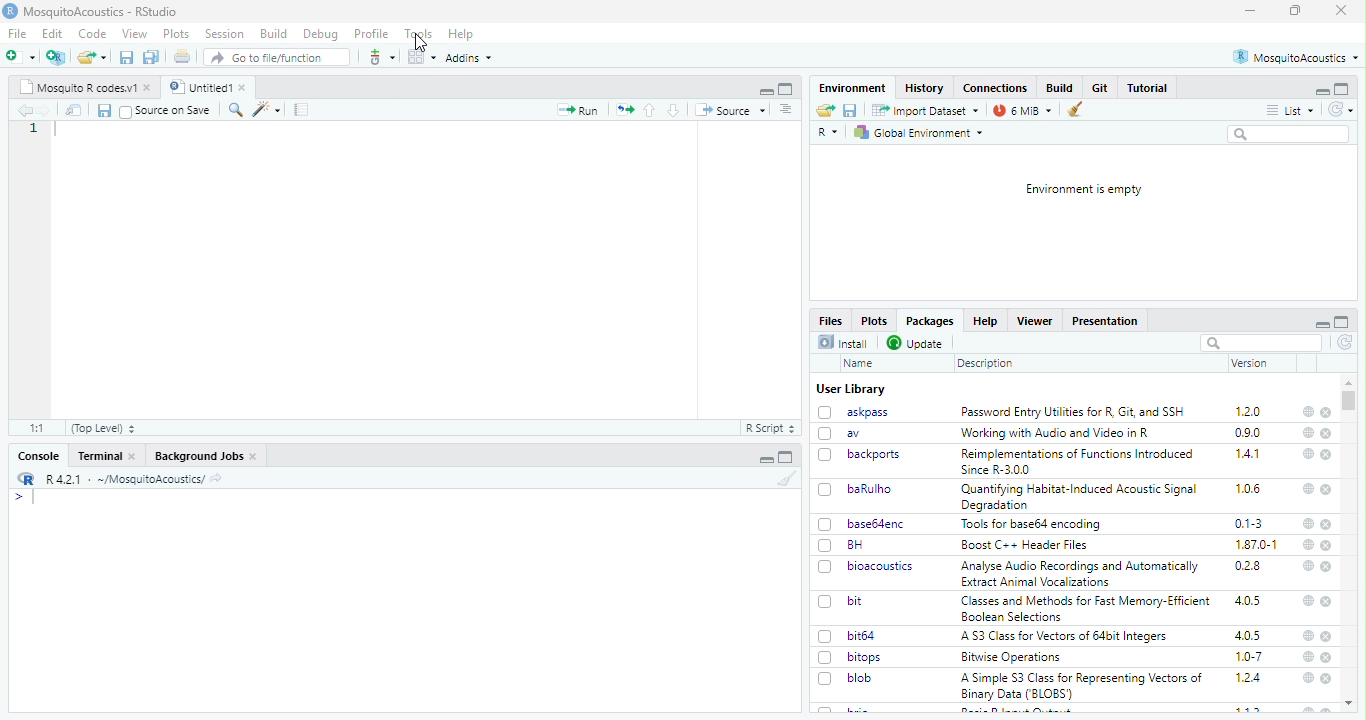 The height and width of the screenshot is (720, 1366). I want to click on forward, so click(45, 111).